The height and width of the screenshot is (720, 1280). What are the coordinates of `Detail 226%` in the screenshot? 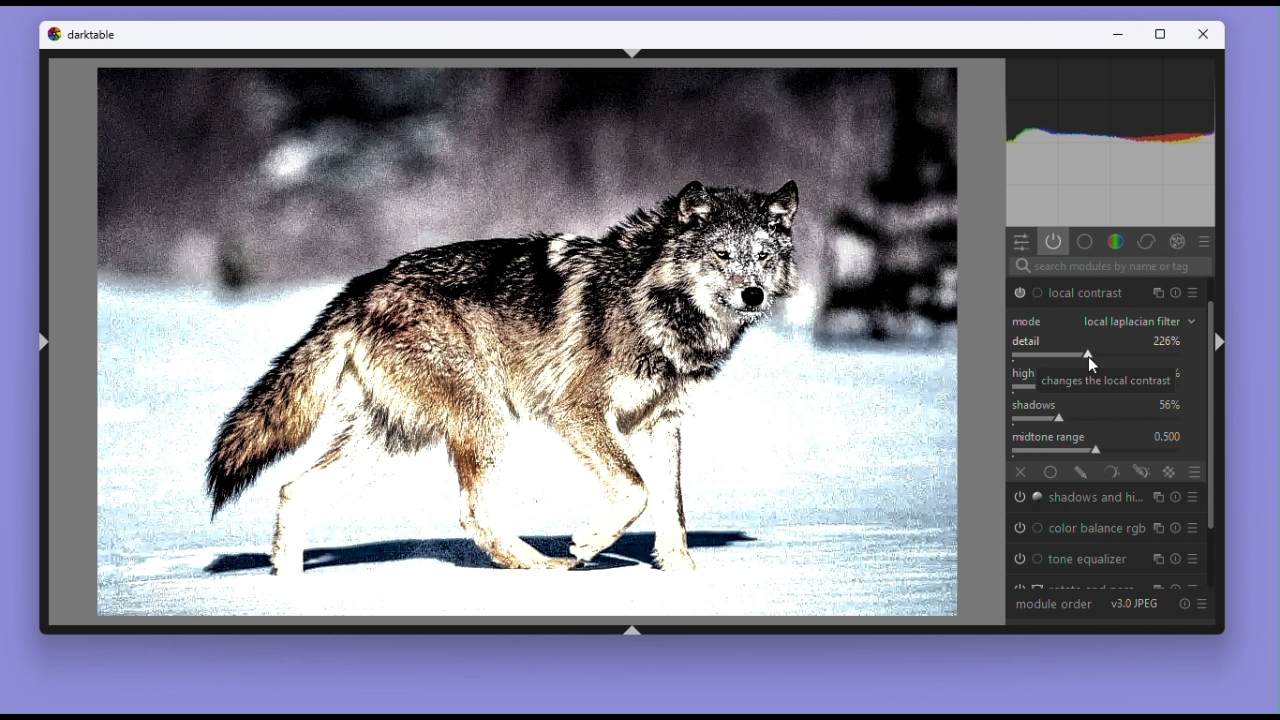 It's located at (1106, 339).